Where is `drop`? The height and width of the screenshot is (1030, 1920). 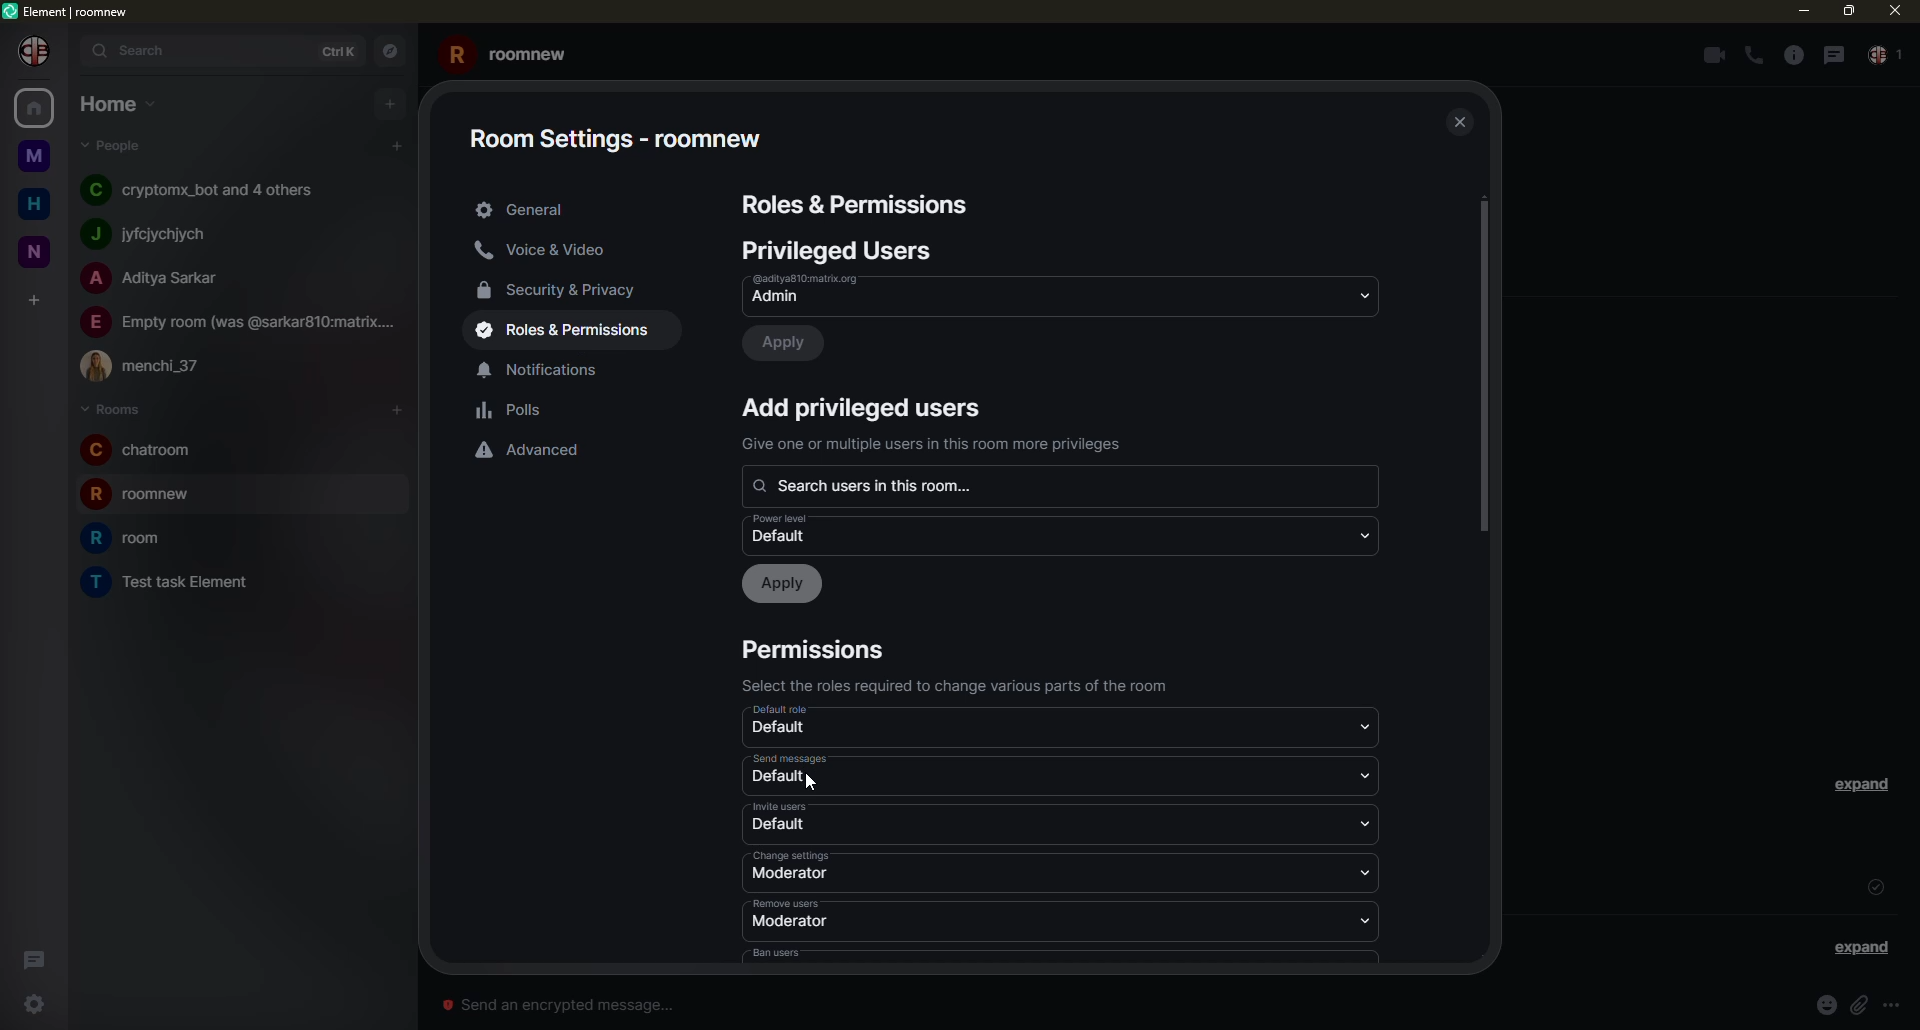
drop is located at coordinates (1368, 726).